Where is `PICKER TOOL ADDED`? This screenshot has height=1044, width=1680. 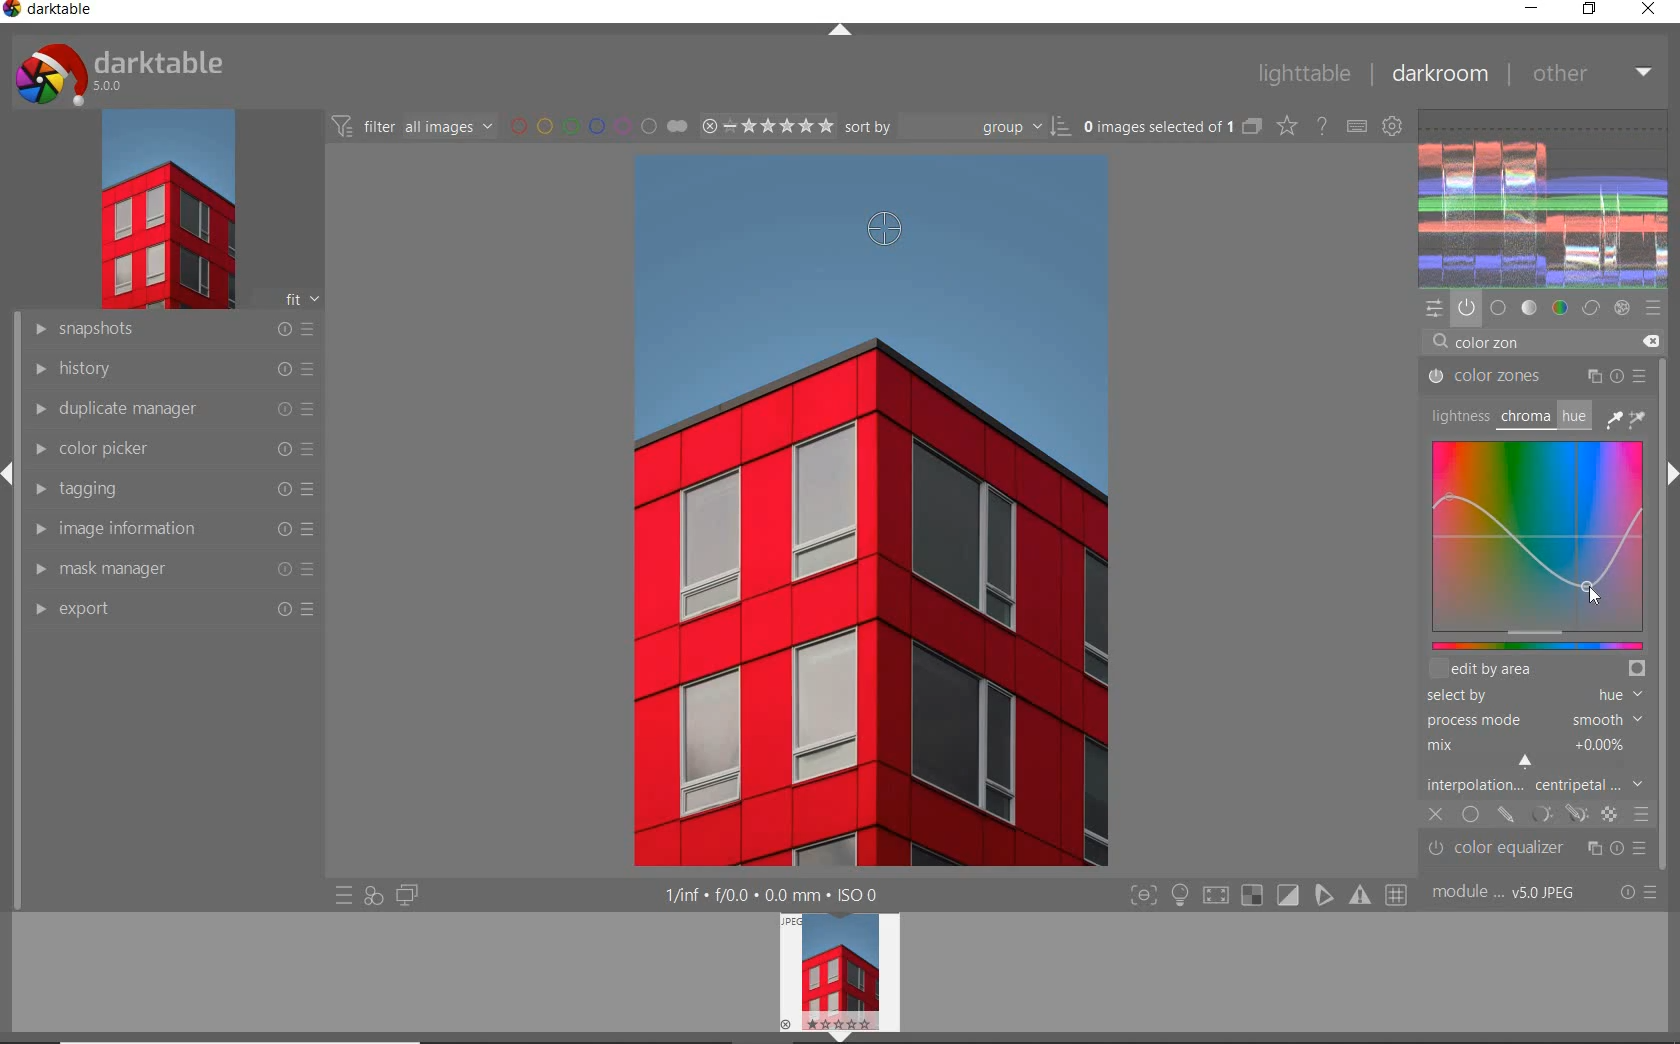 PICKER TOOL ADDED is located at coordinates (879, 230).